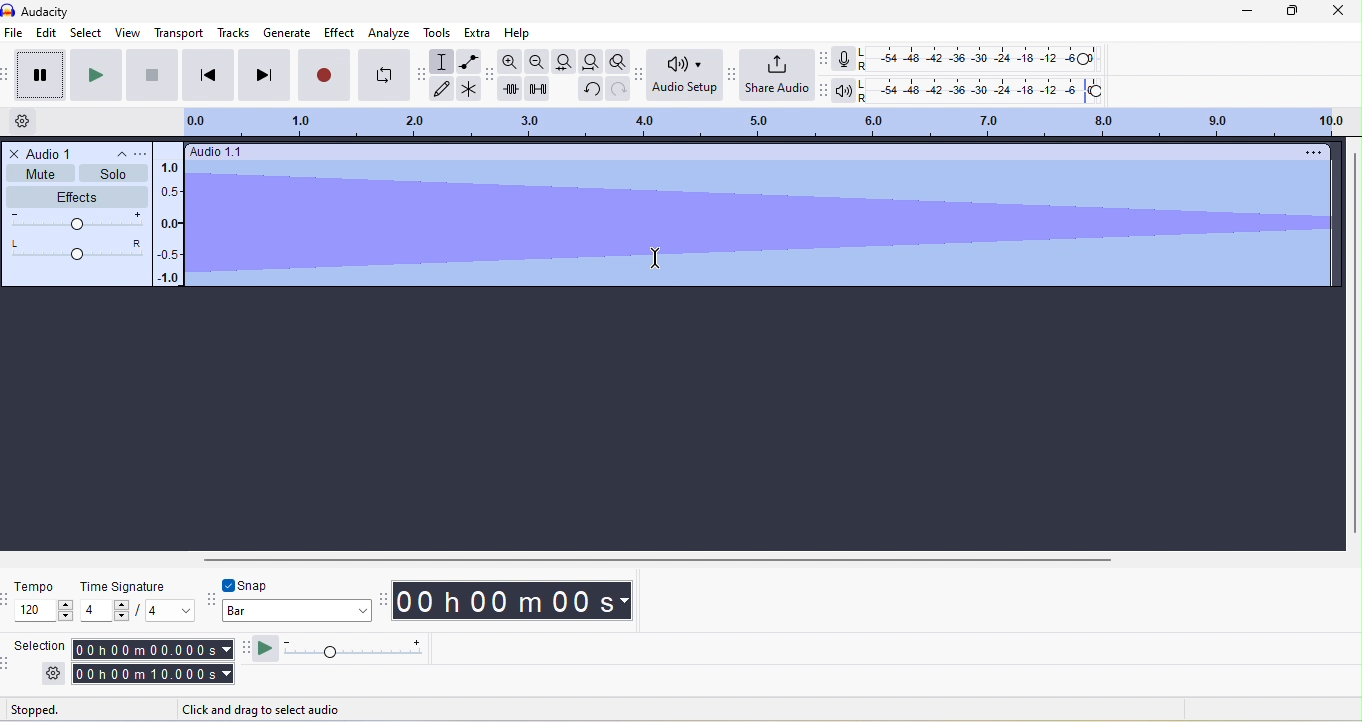 The image size is (1362, 722). I want to click on fit selection to width, so click(561, 61).